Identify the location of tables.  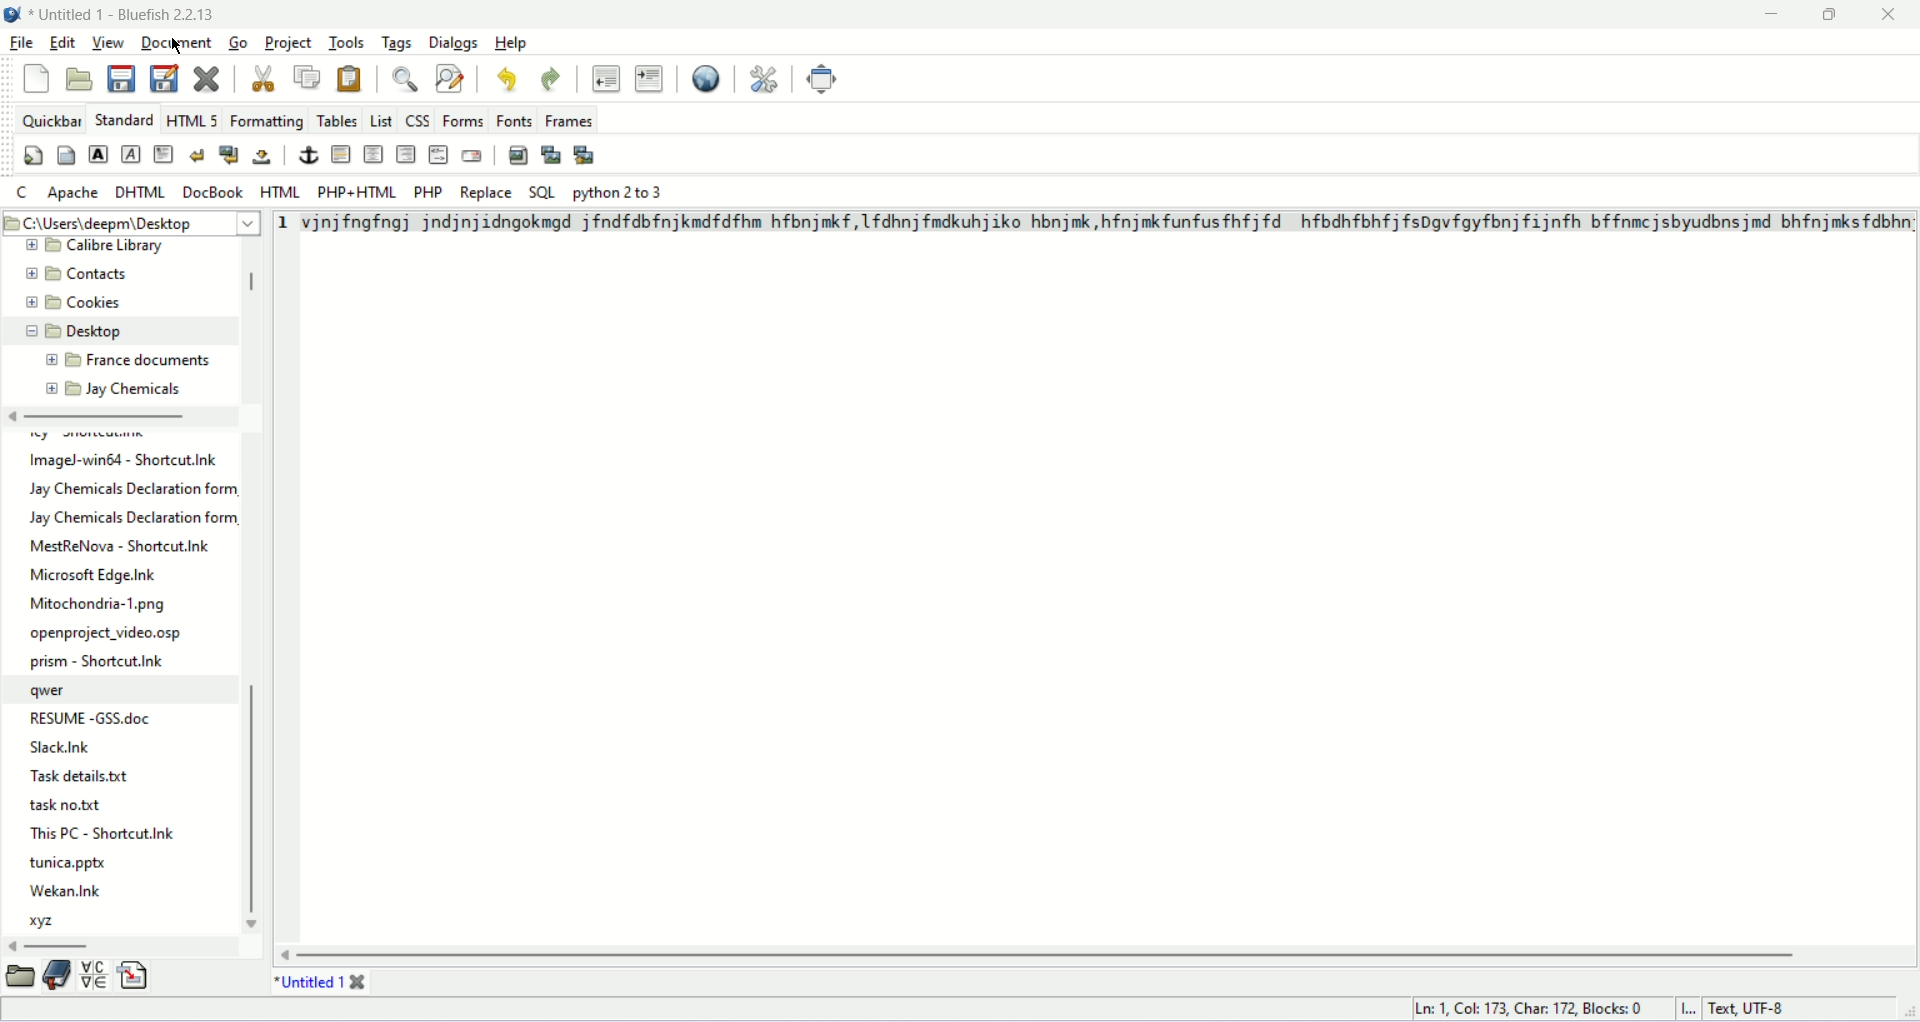
(336, 119).